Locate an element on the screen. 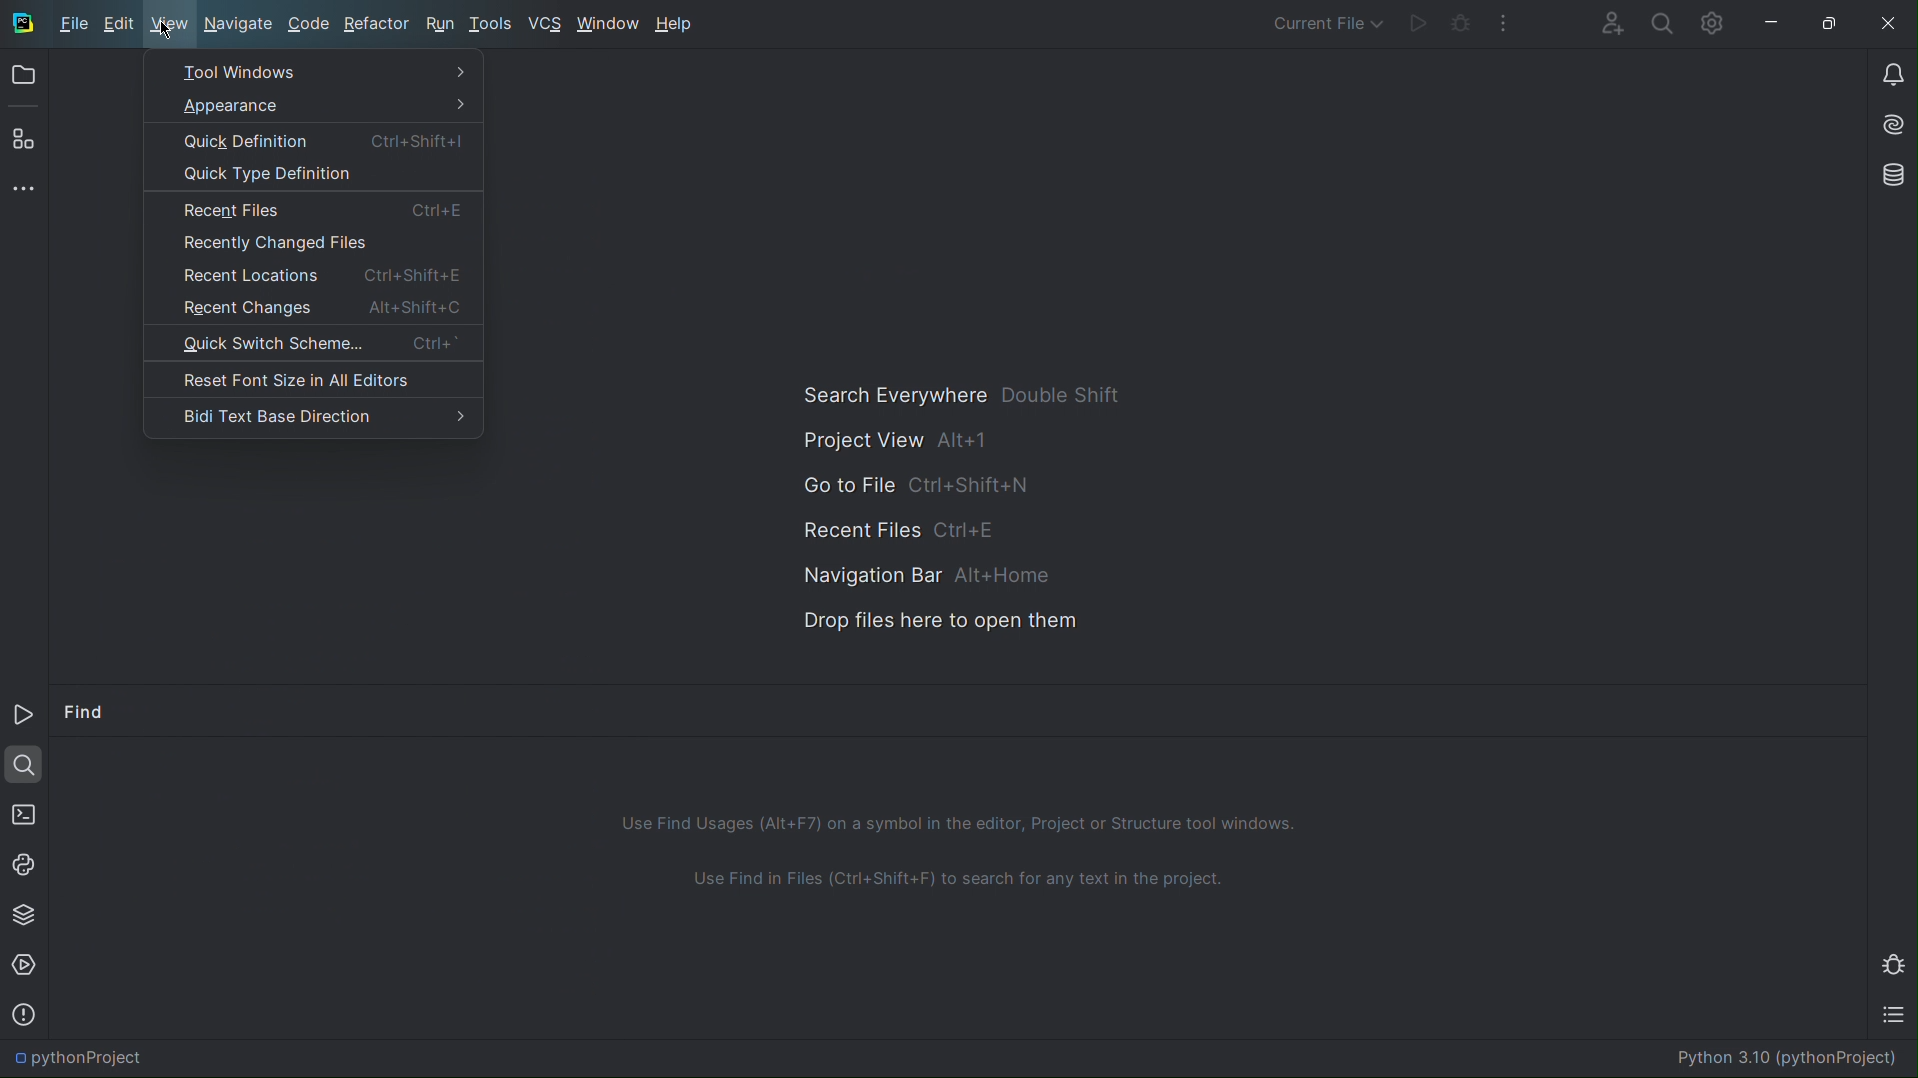 This screenshot has height=1078, width=1918. Navigation Bar is located at coordinates (910, 572).